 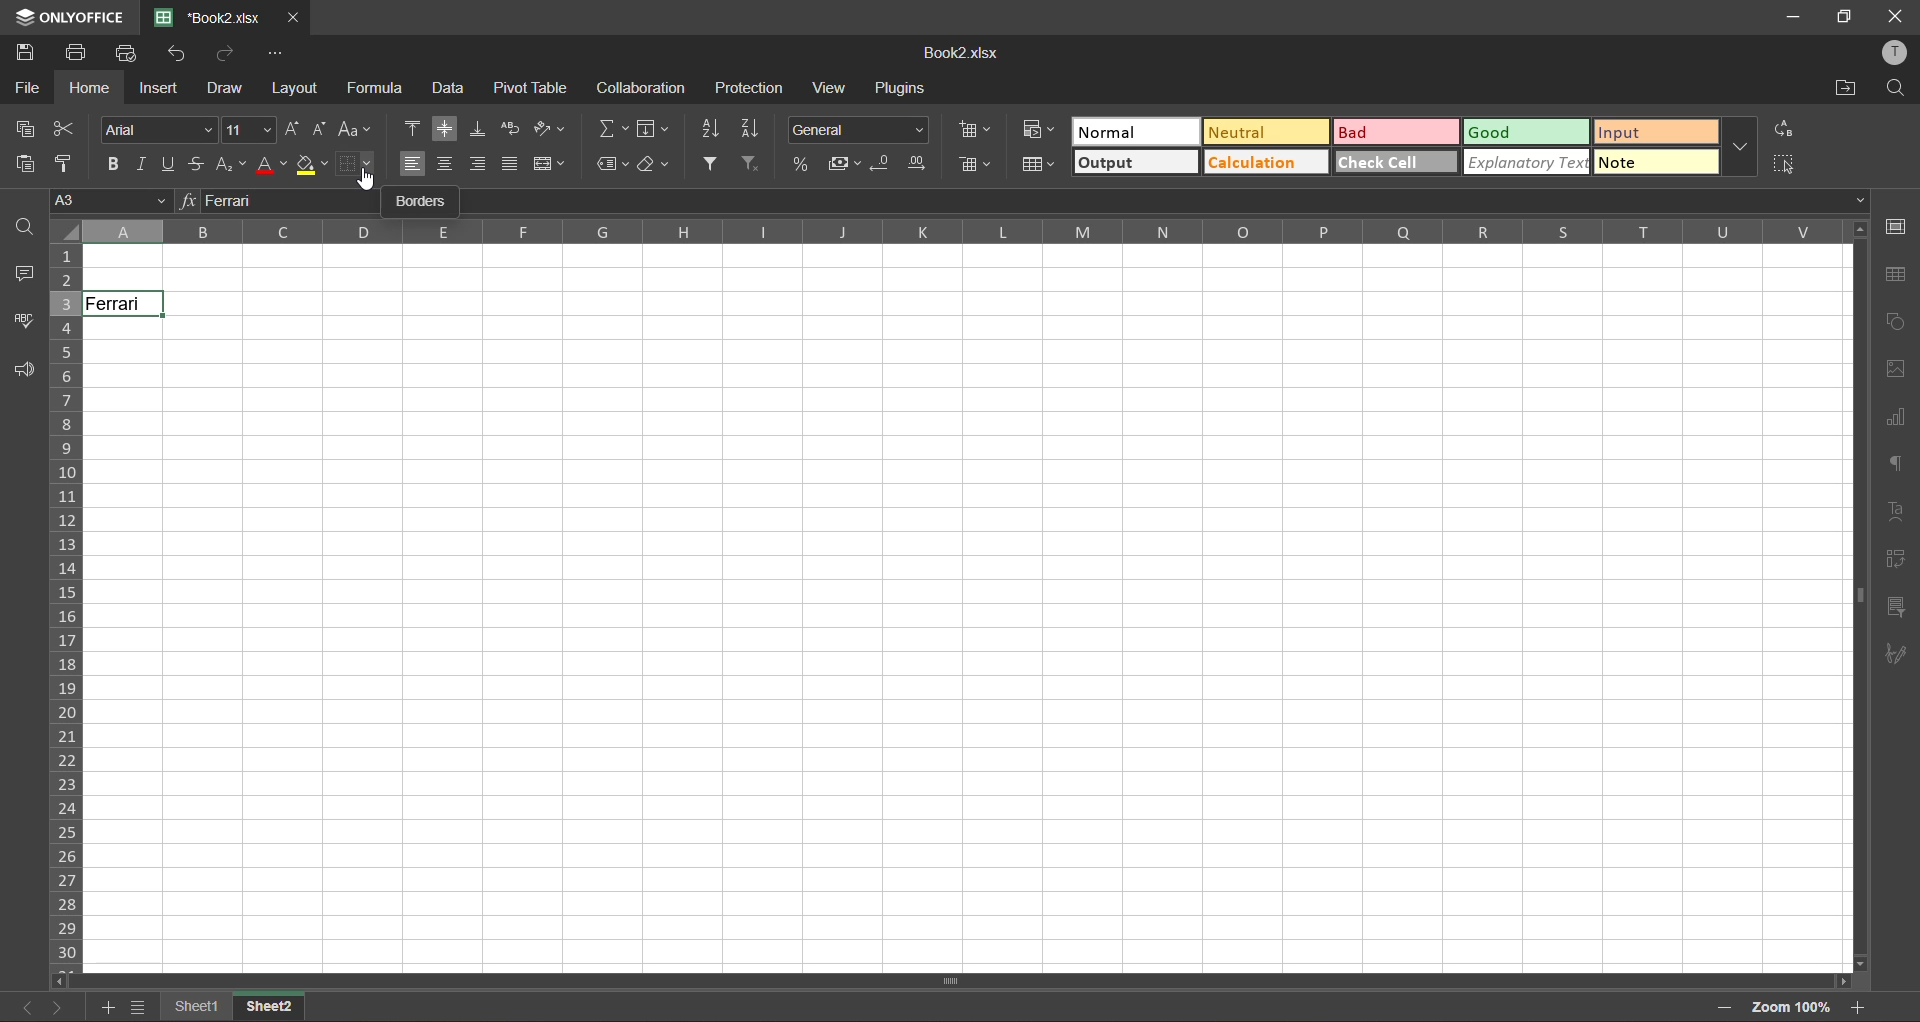 I want to click on save, so click(x=20, y=52).